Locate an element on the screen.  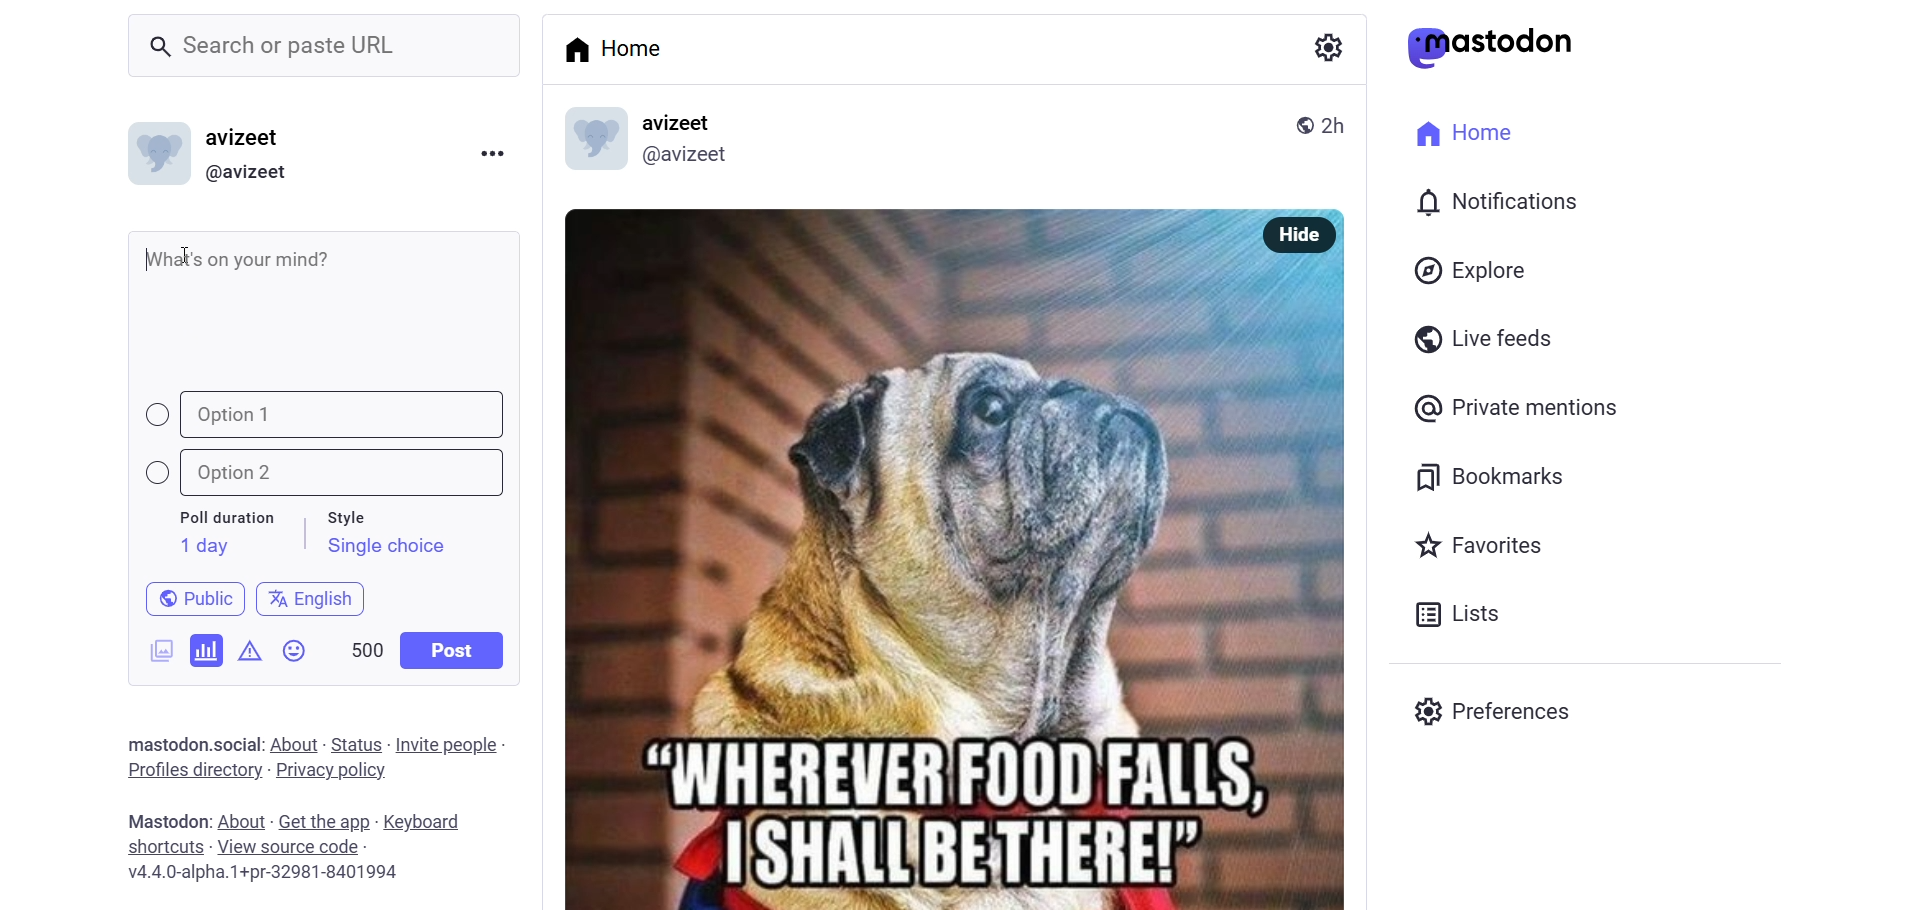
explore is located at coordinates (1474, 270).